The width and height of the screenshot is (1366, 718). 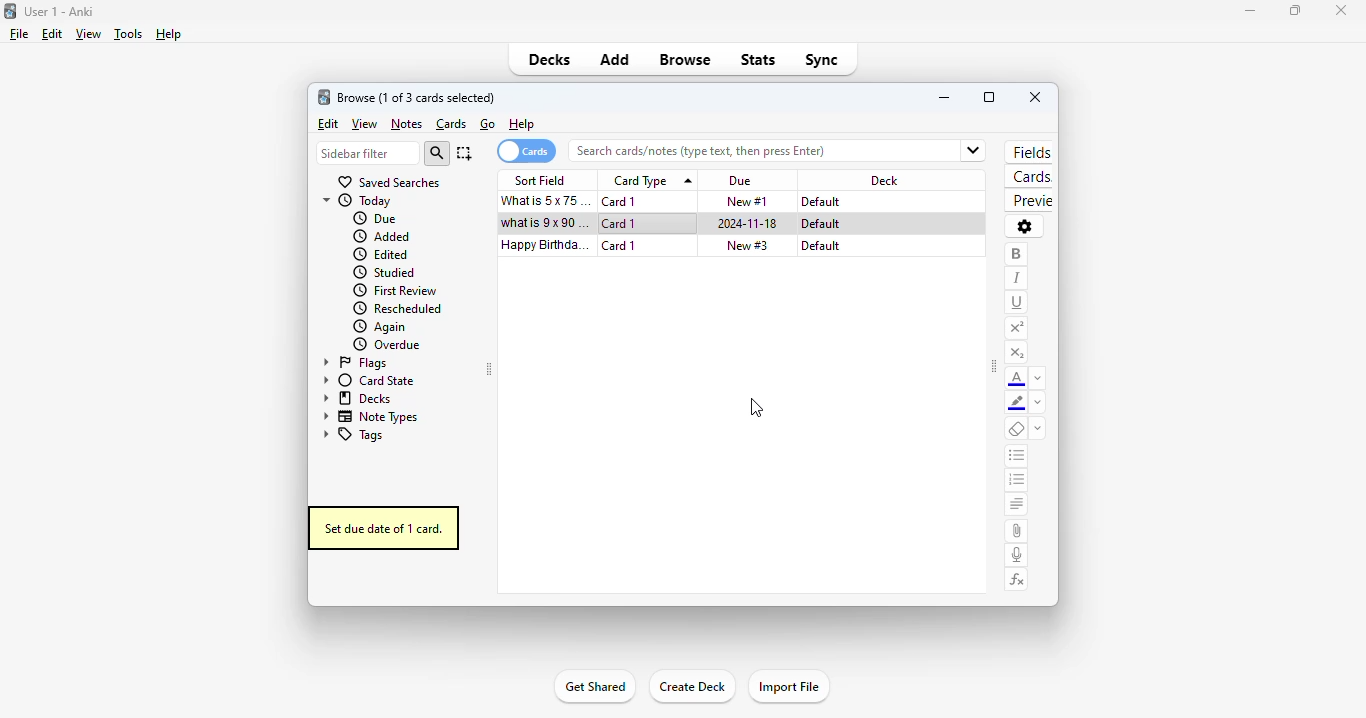 I want to click on card state, so click(x=366, y=381).